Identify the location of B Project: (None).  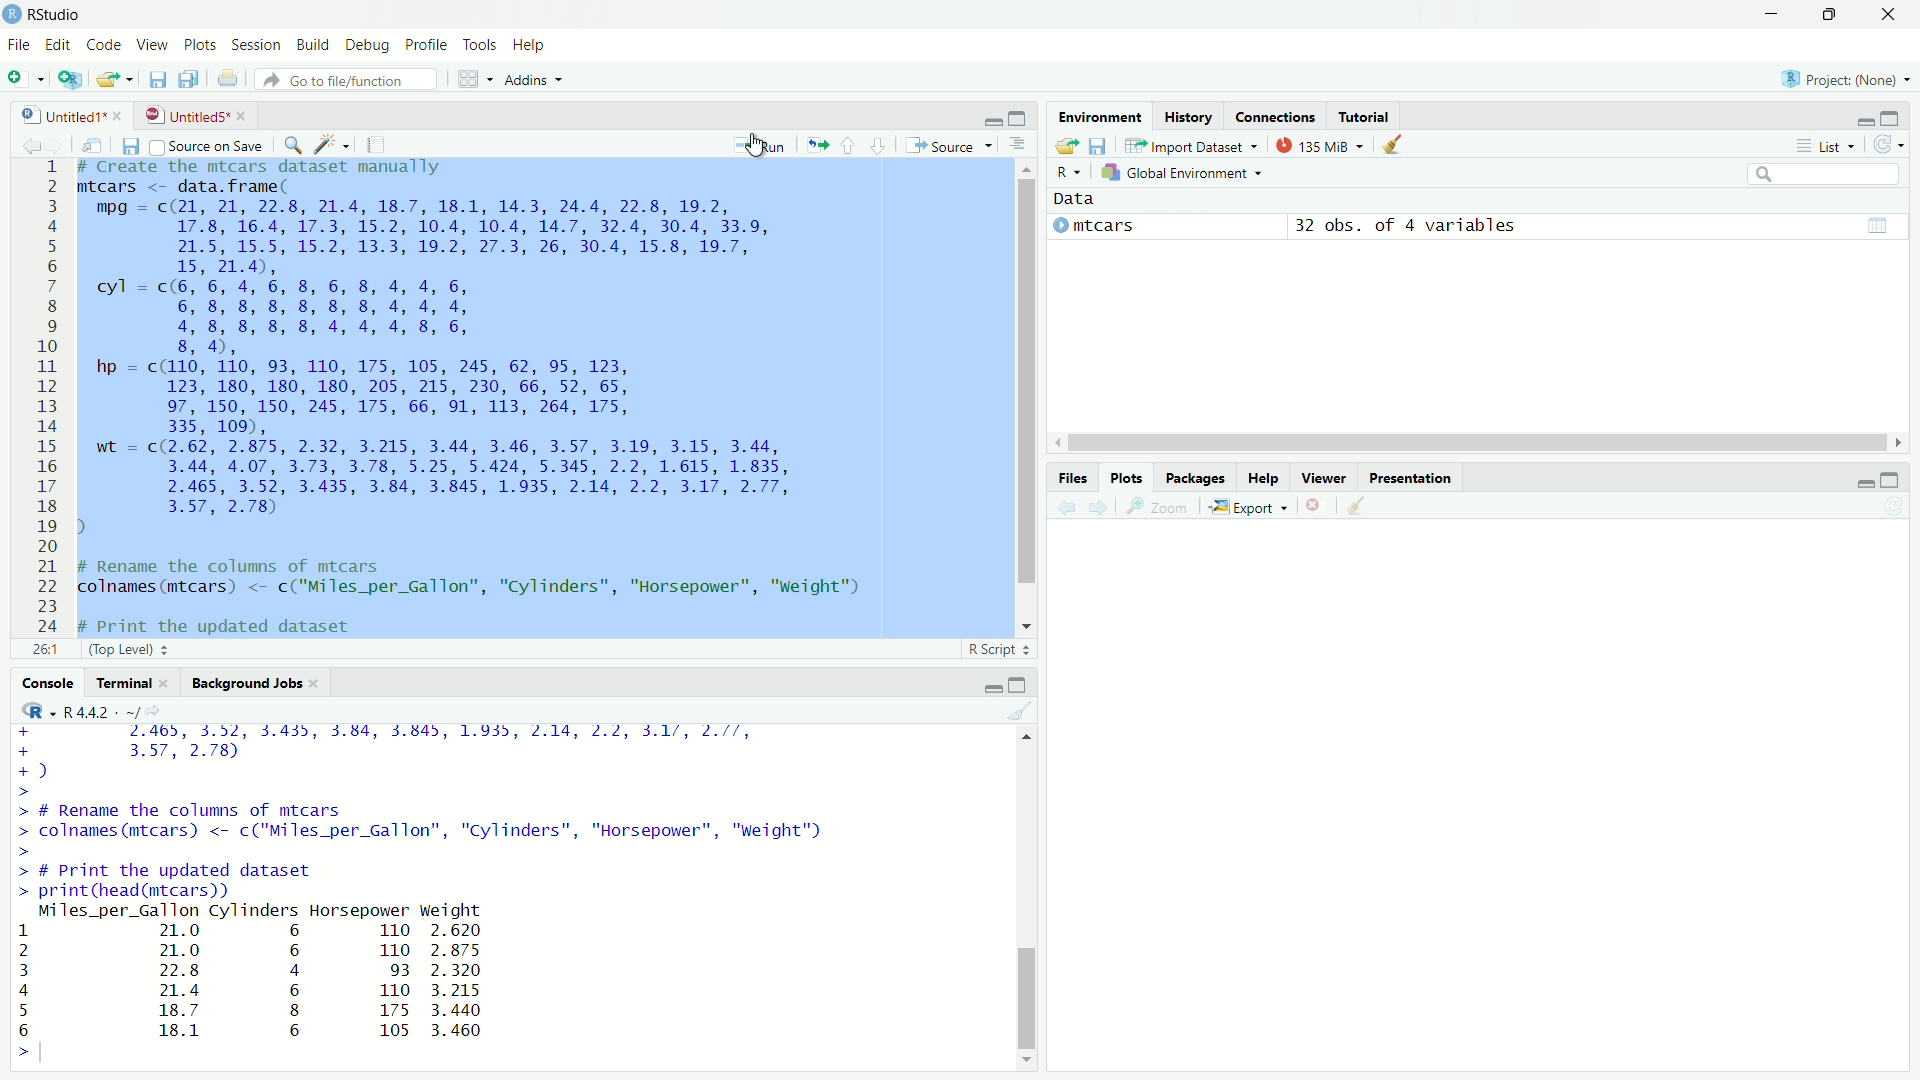
(1841, 80).